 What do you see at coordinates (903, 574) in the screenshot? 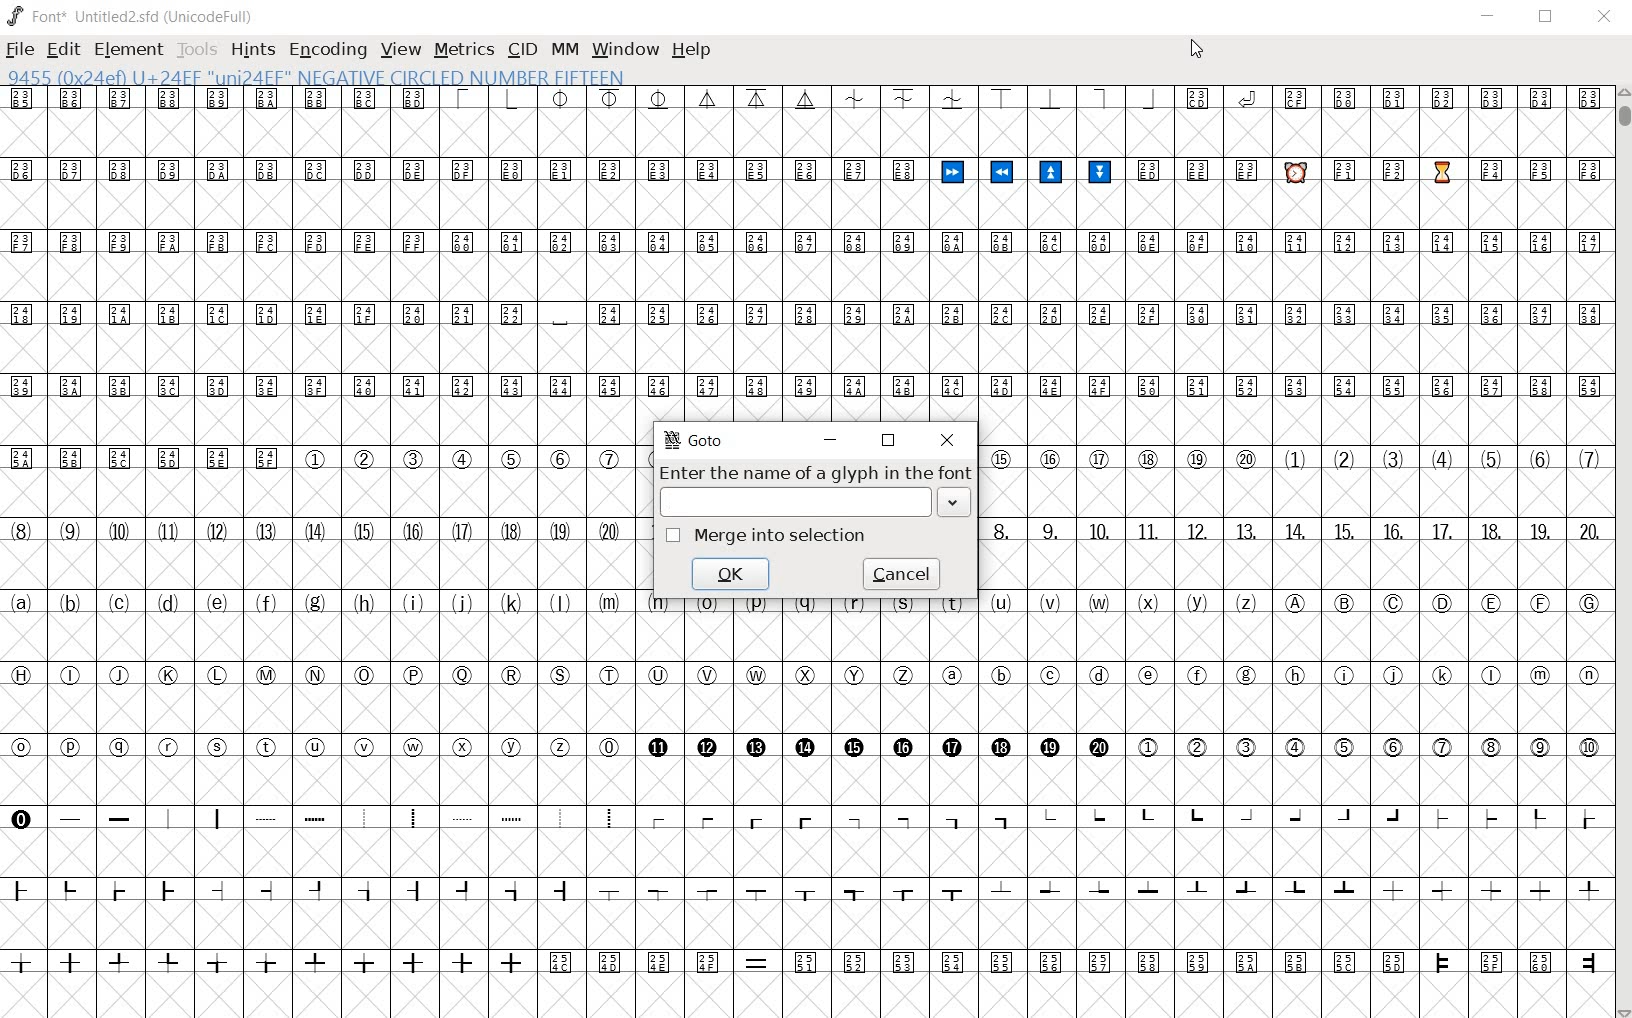
I see `cancel` at bounding box center [903, 574].